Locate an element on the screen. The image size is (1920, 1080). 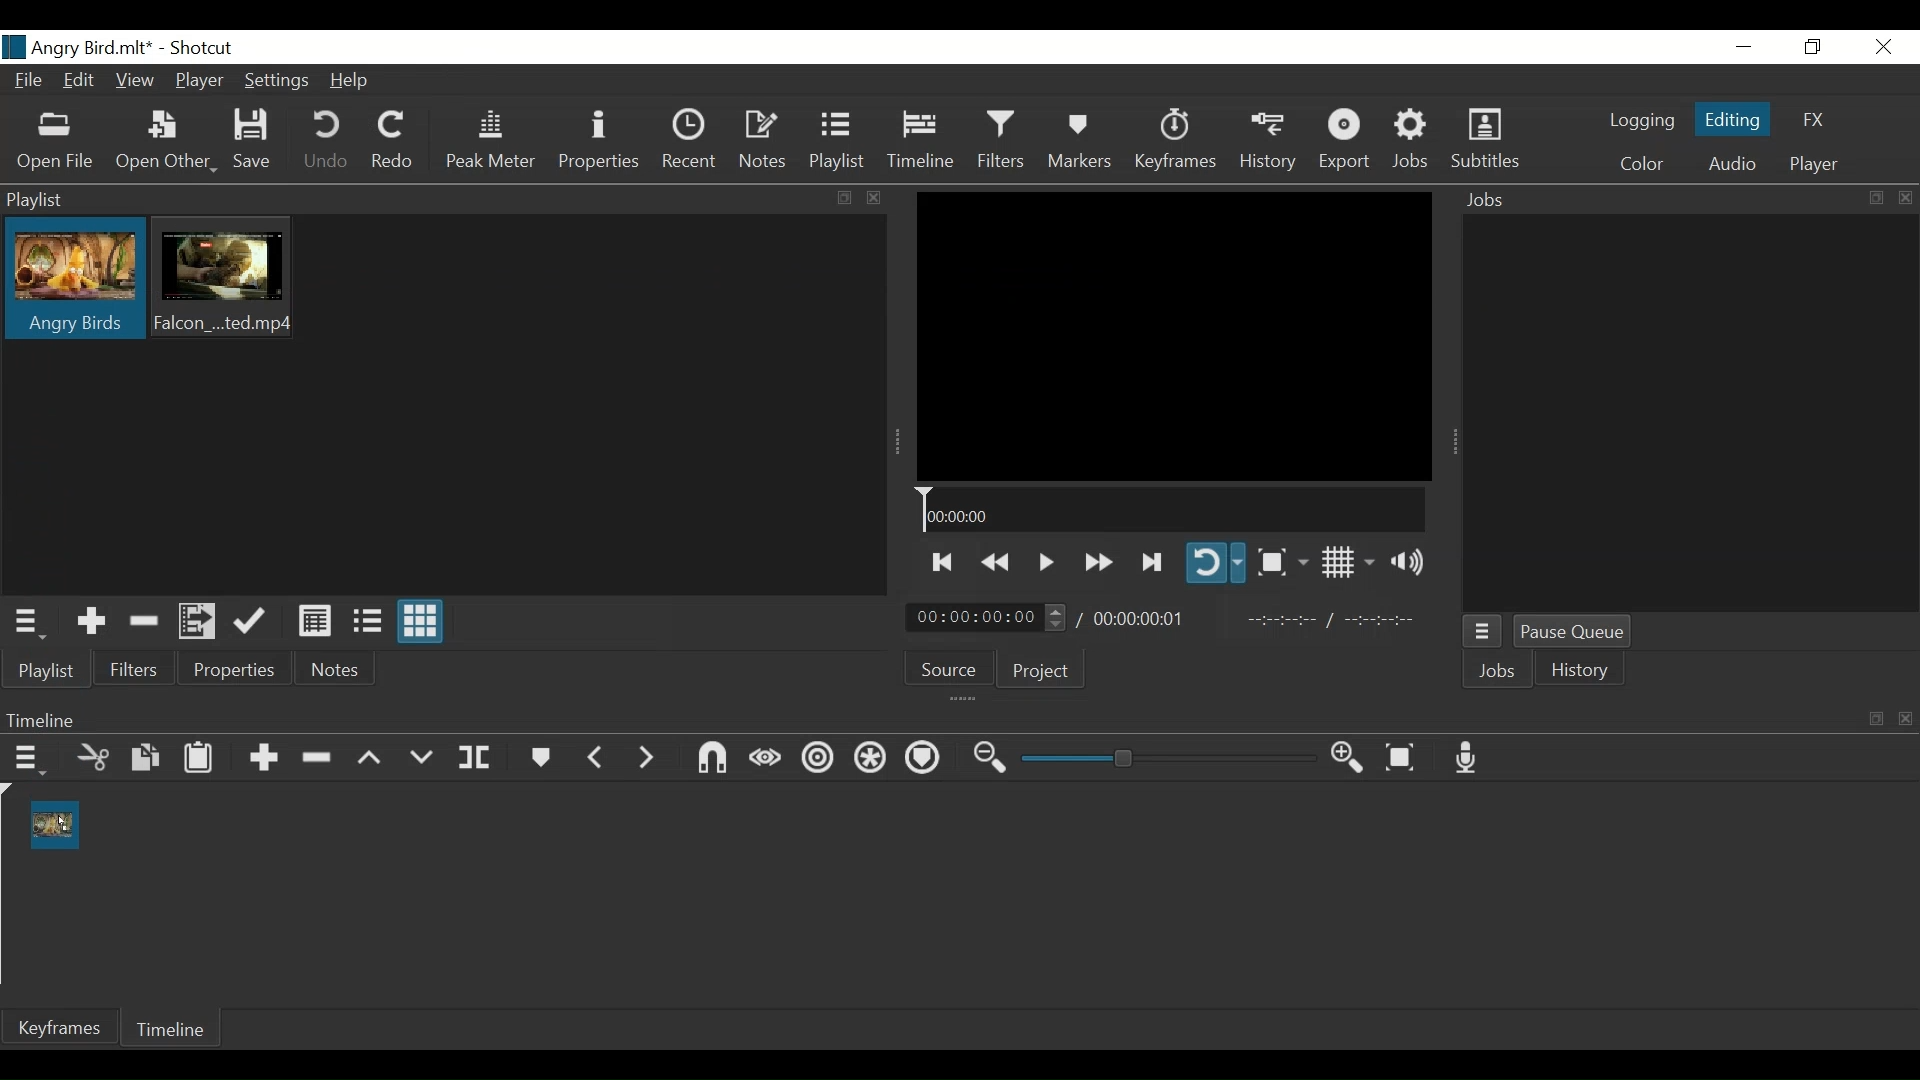
Shotcut is located at coordinates (200, 47).